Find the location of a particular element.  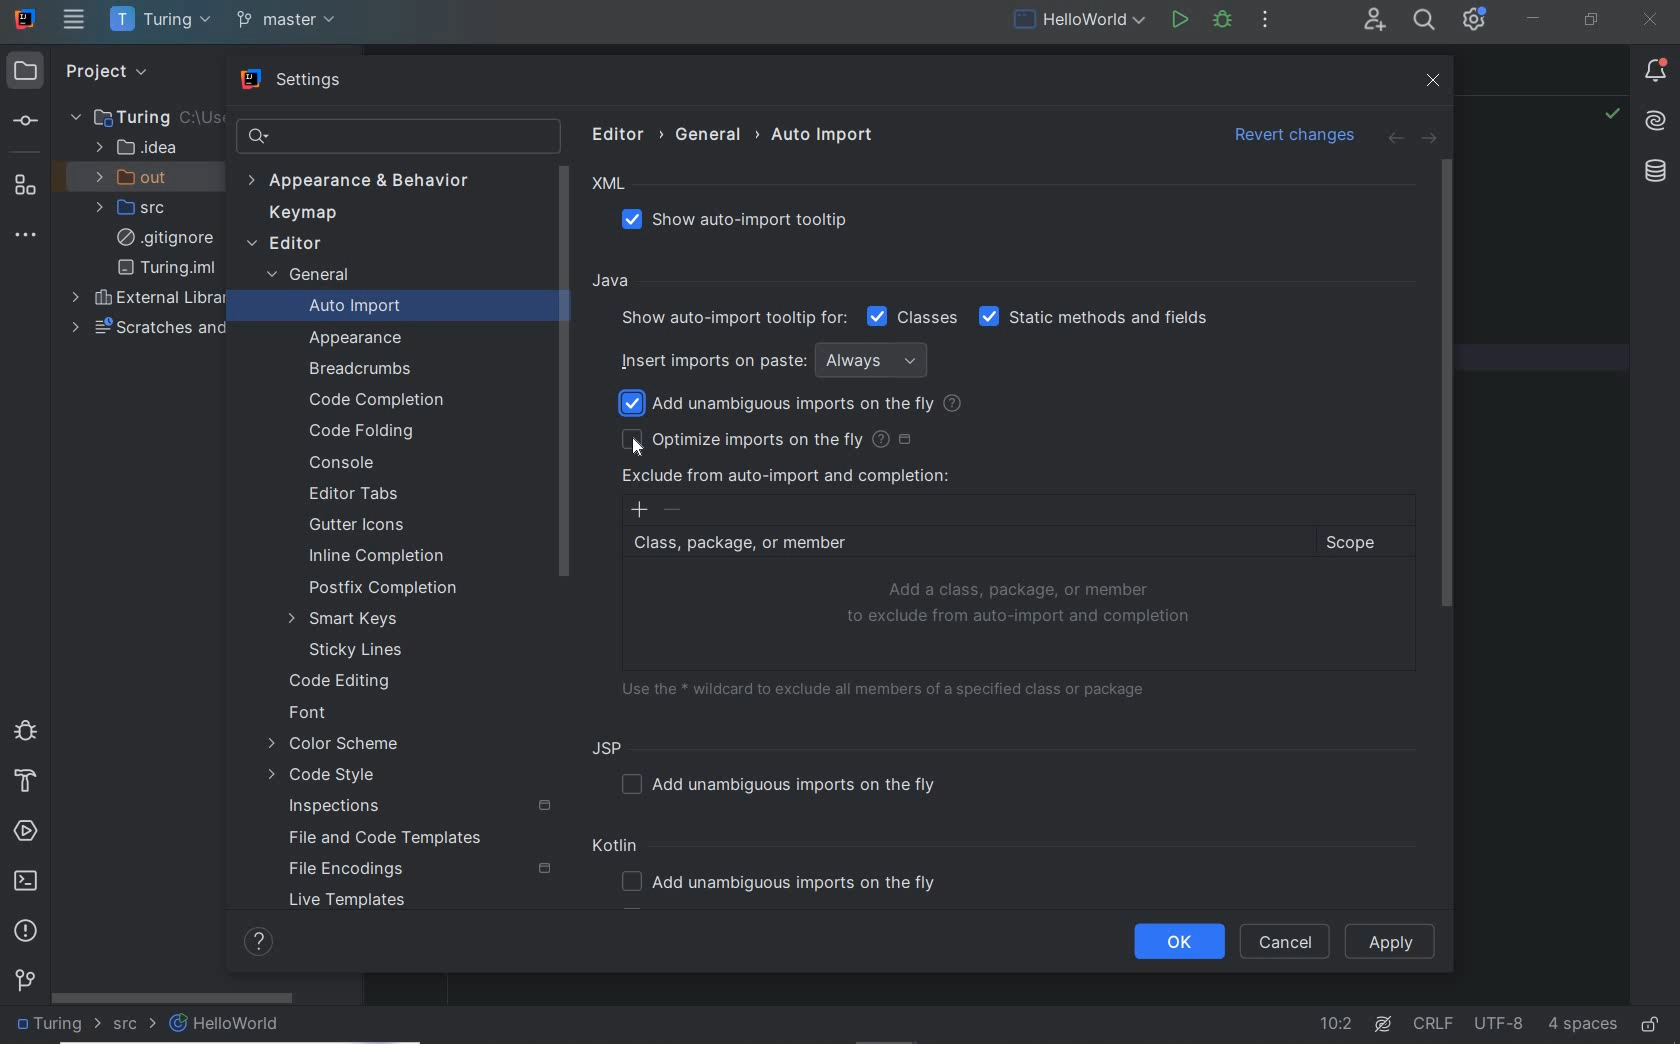

ADD A CLASS, PACKGAGE, OR MEMBER INFORMATION is located at coordinates (1022, 604).